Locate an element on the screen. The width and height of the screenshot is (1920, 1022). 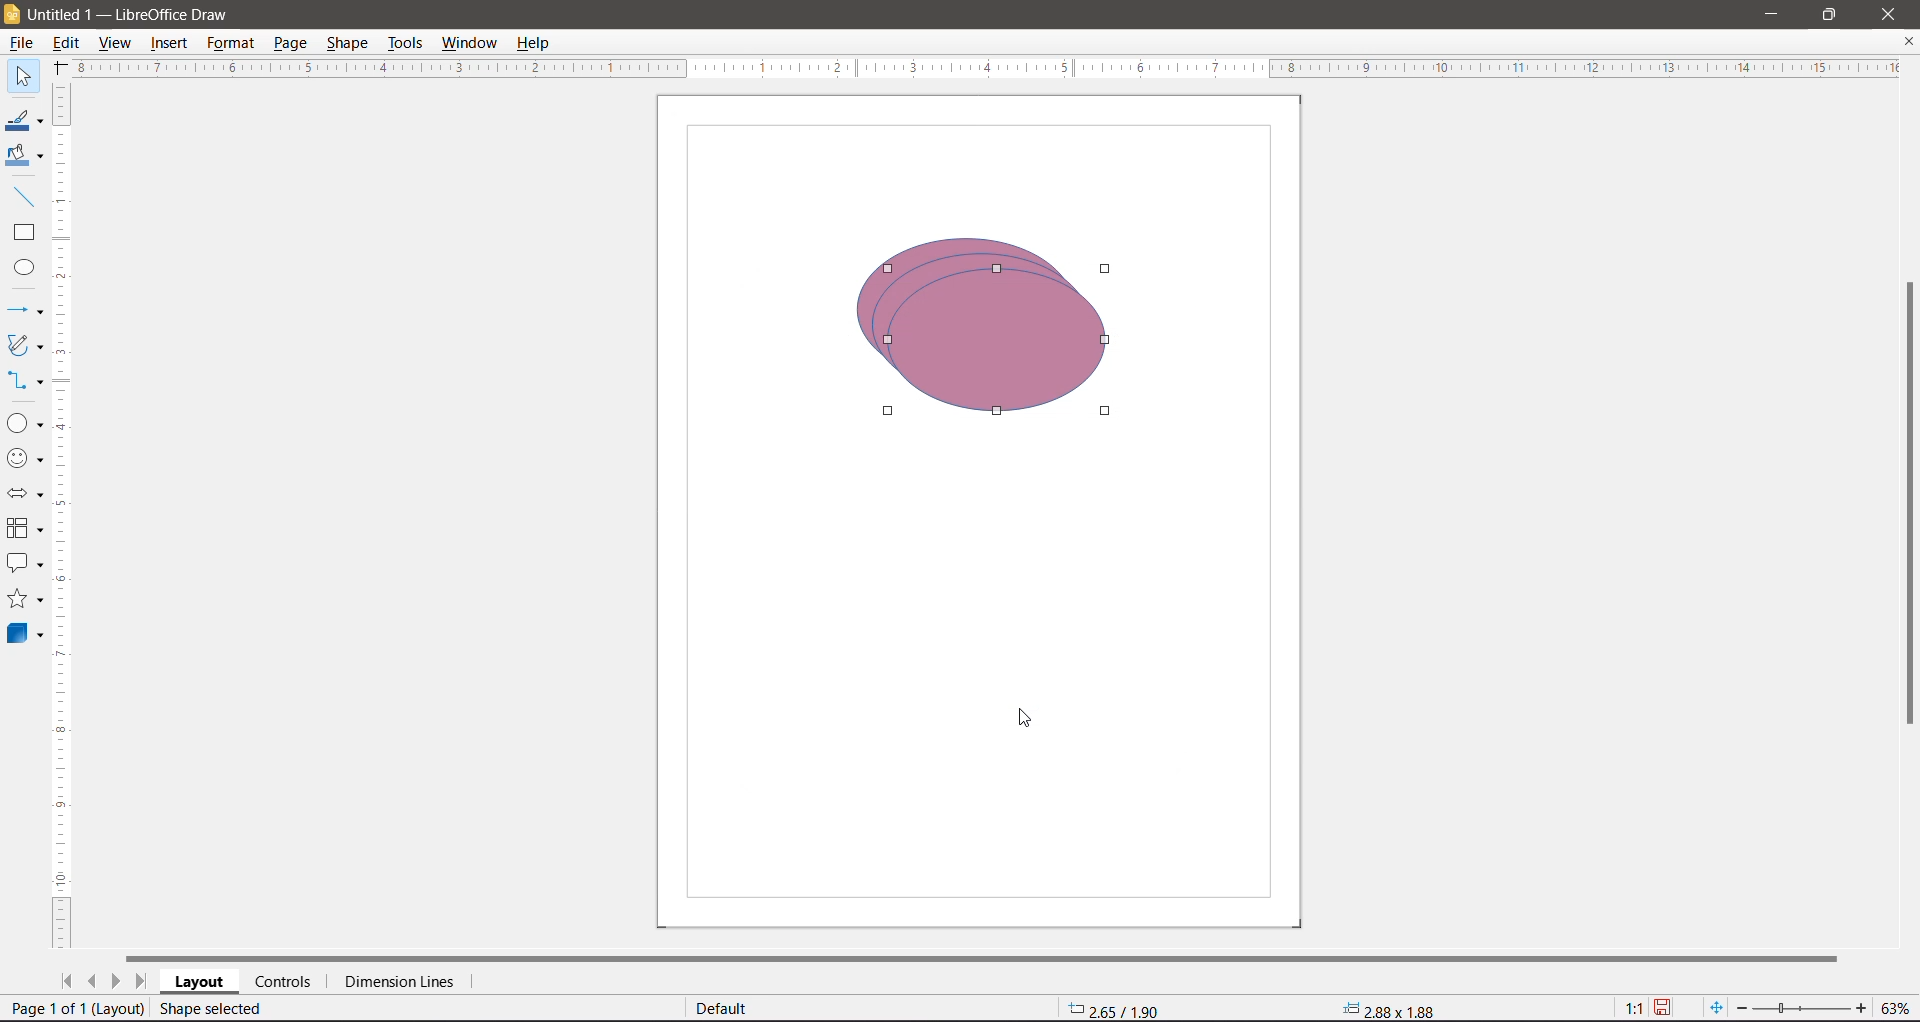
Ellipse is located at coordinates (23, 266).